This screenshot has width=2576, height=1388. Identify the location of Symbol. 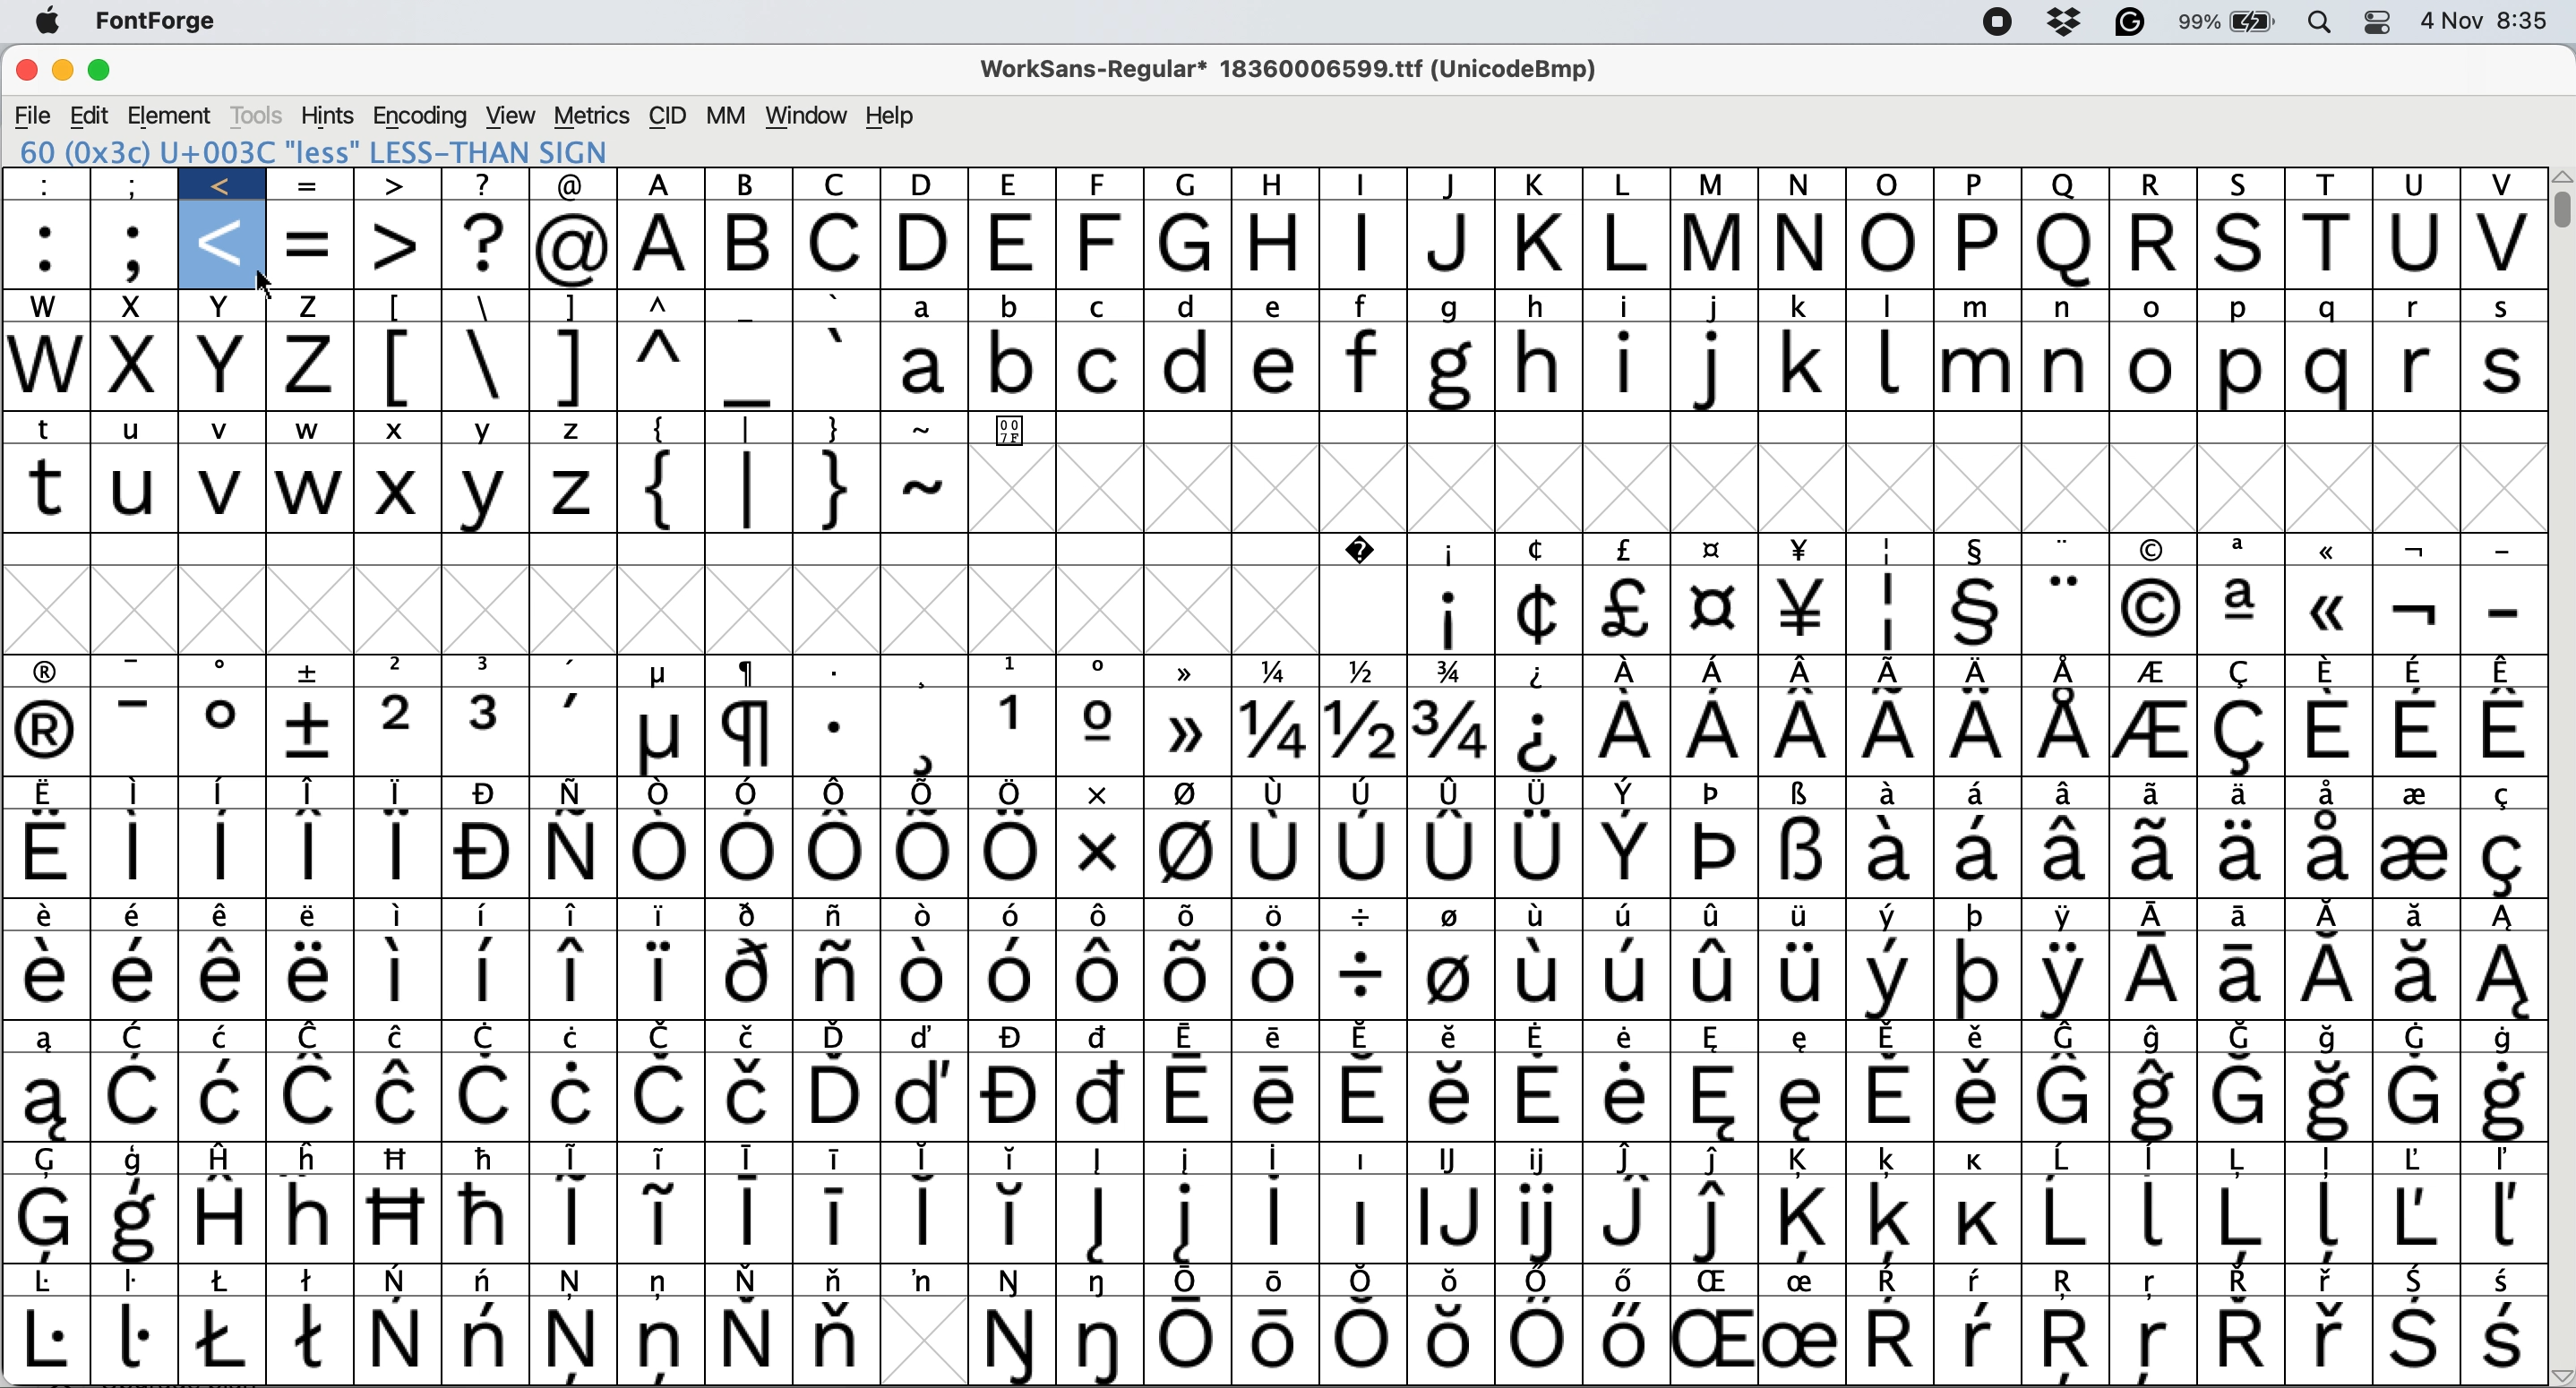
(1358, 735).